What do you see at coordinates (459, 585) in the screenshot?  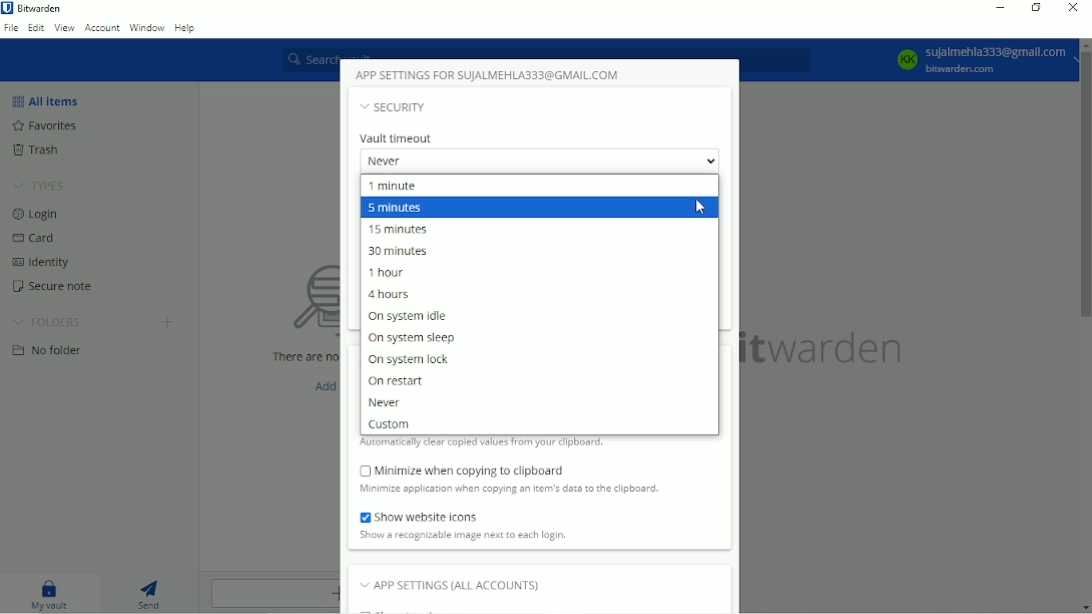 I see `App settings (ALL ACCOUNTS)` at bounding box center [459, 585].